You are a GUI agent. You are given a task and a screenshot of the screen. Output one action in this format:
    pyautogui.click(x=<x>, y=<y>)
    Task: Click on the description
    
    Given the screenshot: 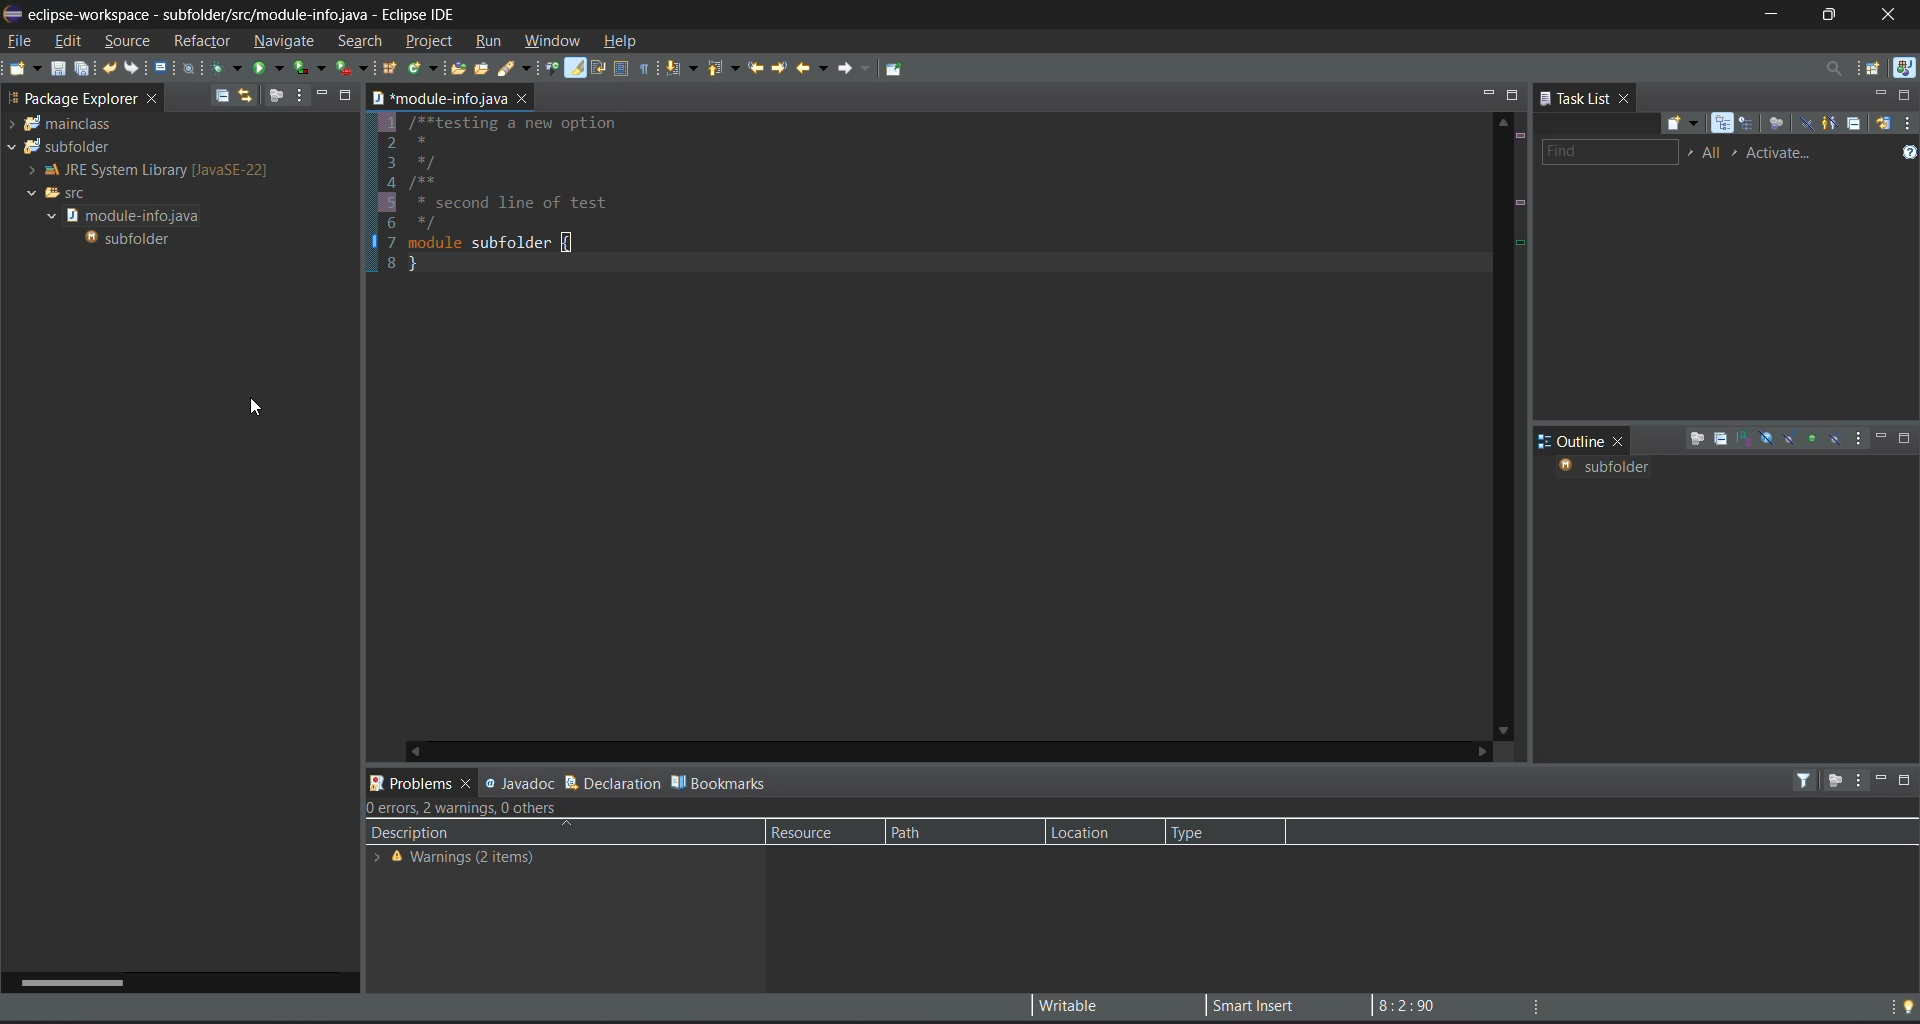 What is the action you would take?
    pyautogui.click(x=482, y=832)
    